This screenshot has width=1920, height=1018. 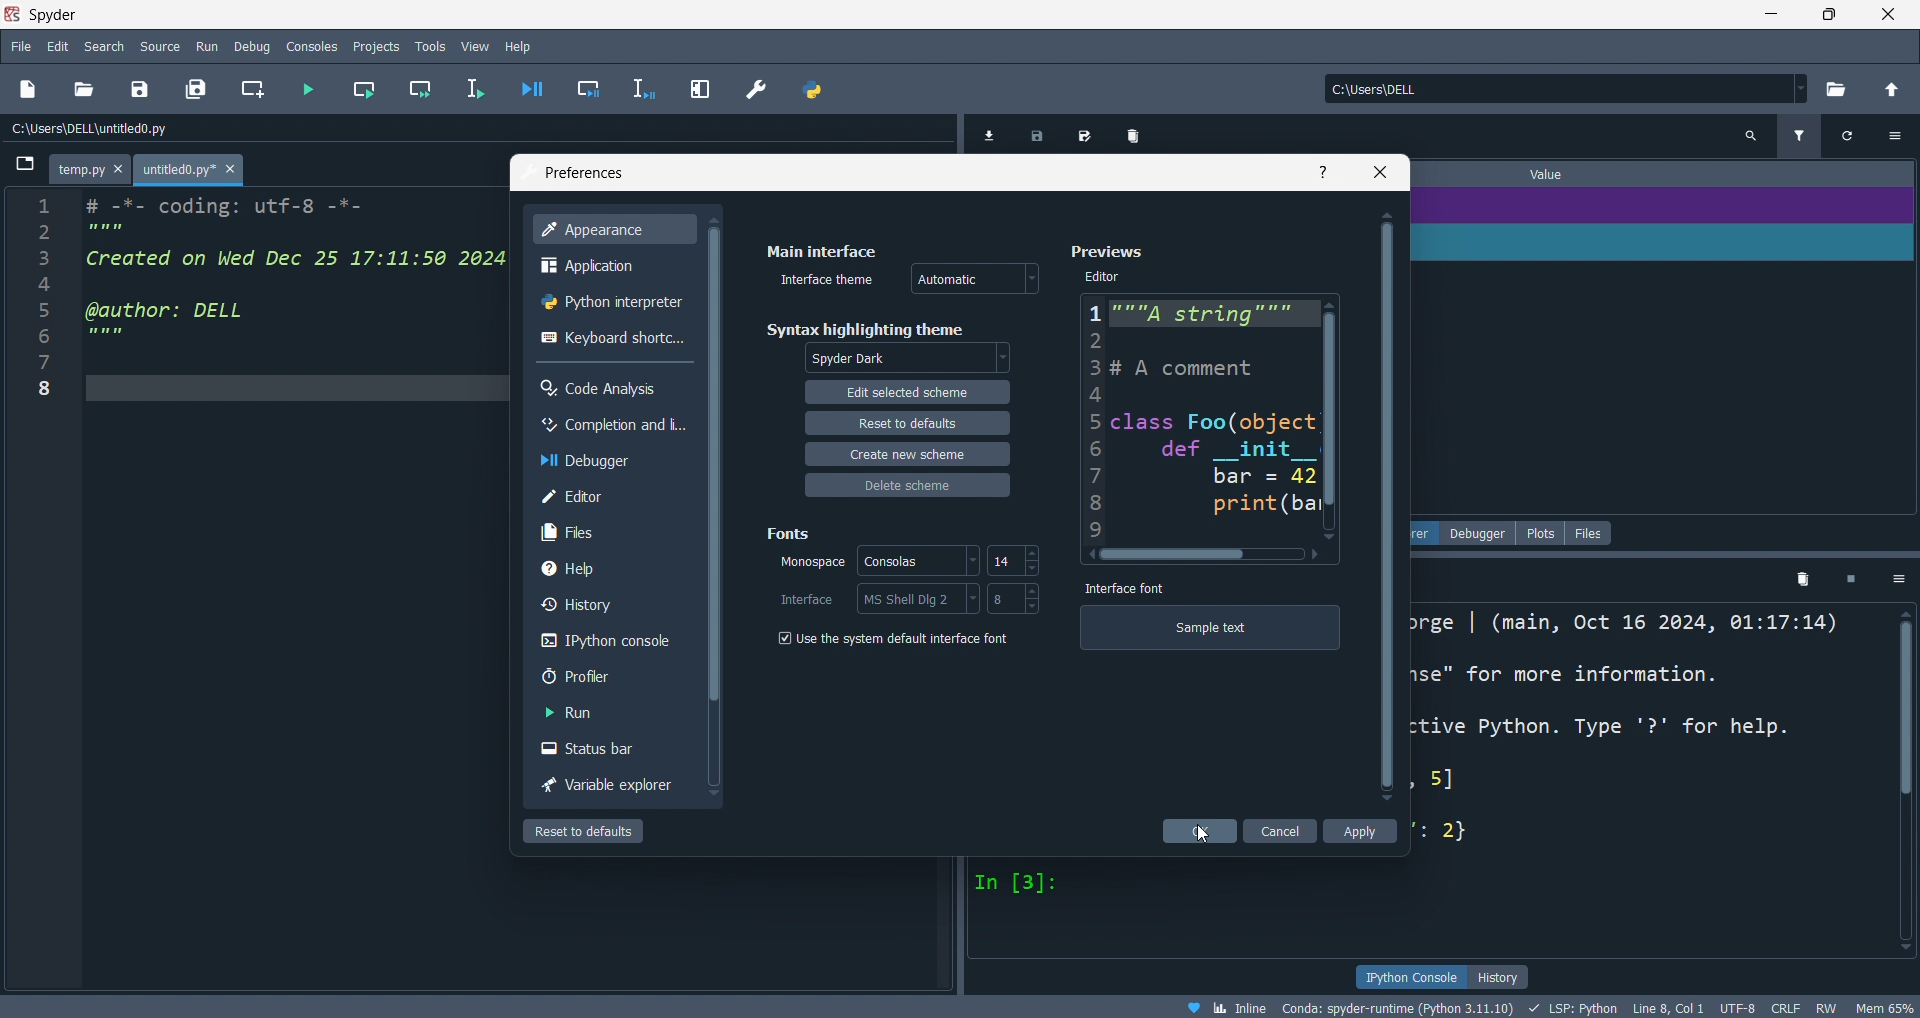 I want to click on hlep, so click(x=612, y=566).